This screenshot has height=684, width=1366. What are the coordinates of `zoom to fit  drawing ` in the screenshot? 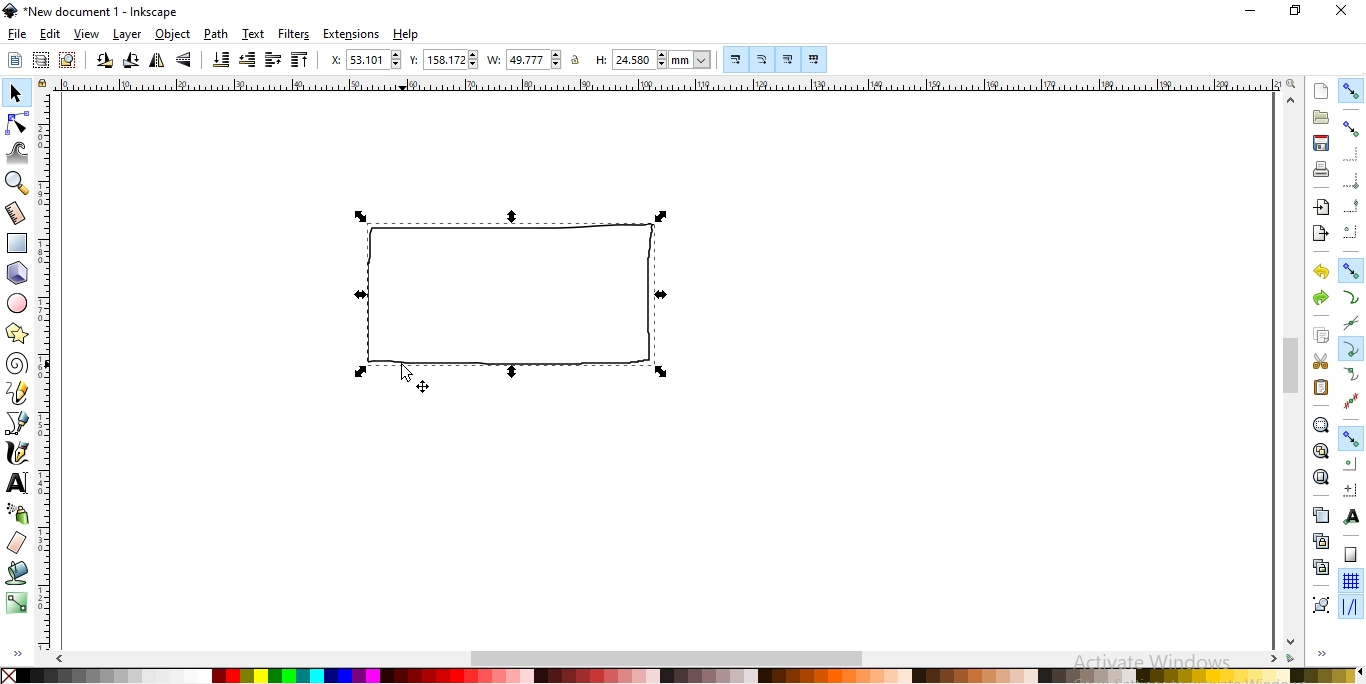 It's located at (1319, 451).